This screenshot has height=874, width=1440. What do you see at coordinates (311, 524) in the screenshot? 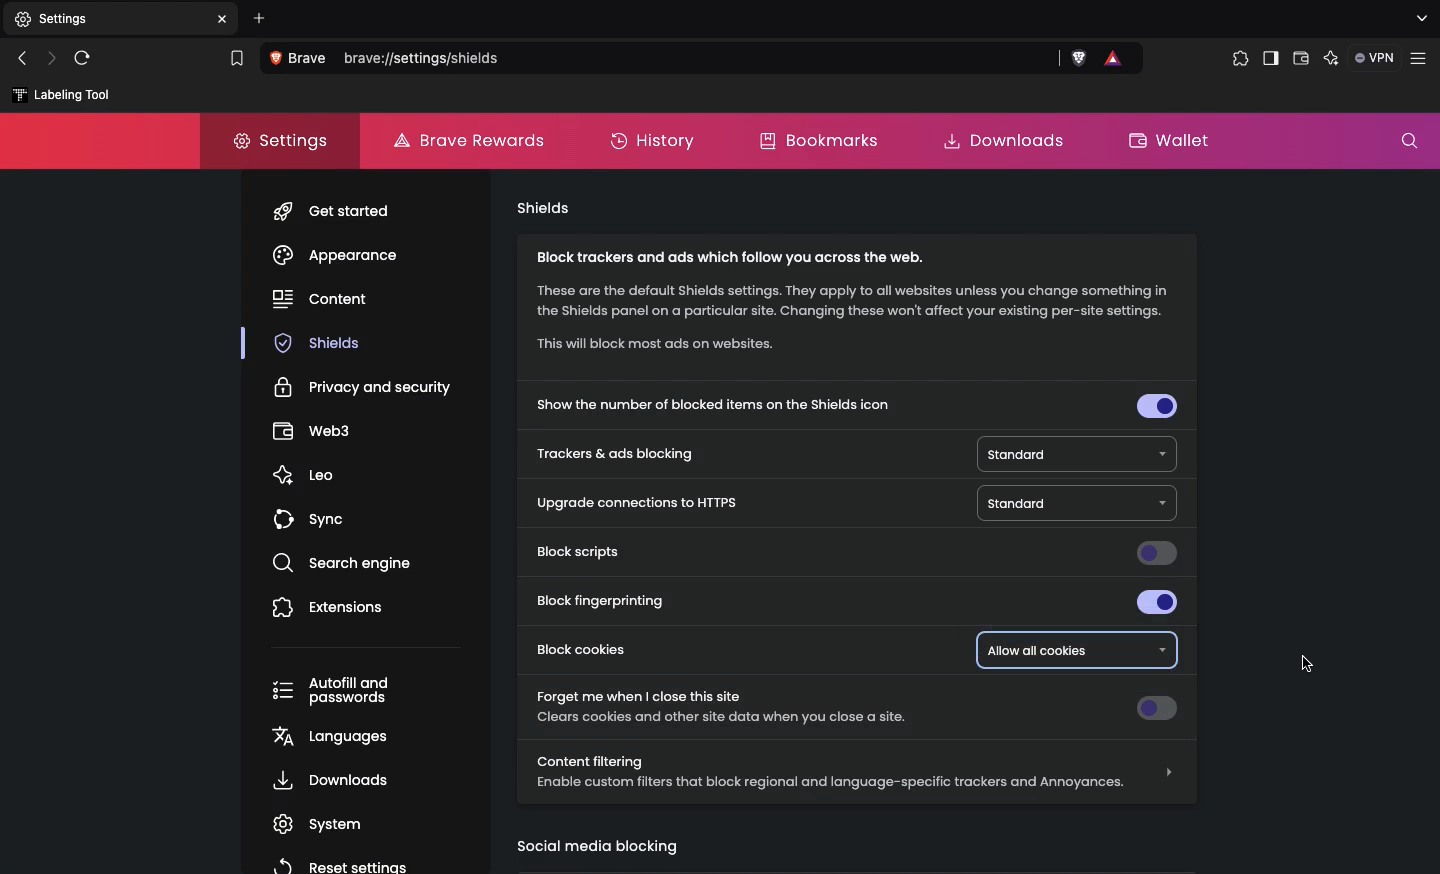
I see `sync` at bounding box center [311, 524].